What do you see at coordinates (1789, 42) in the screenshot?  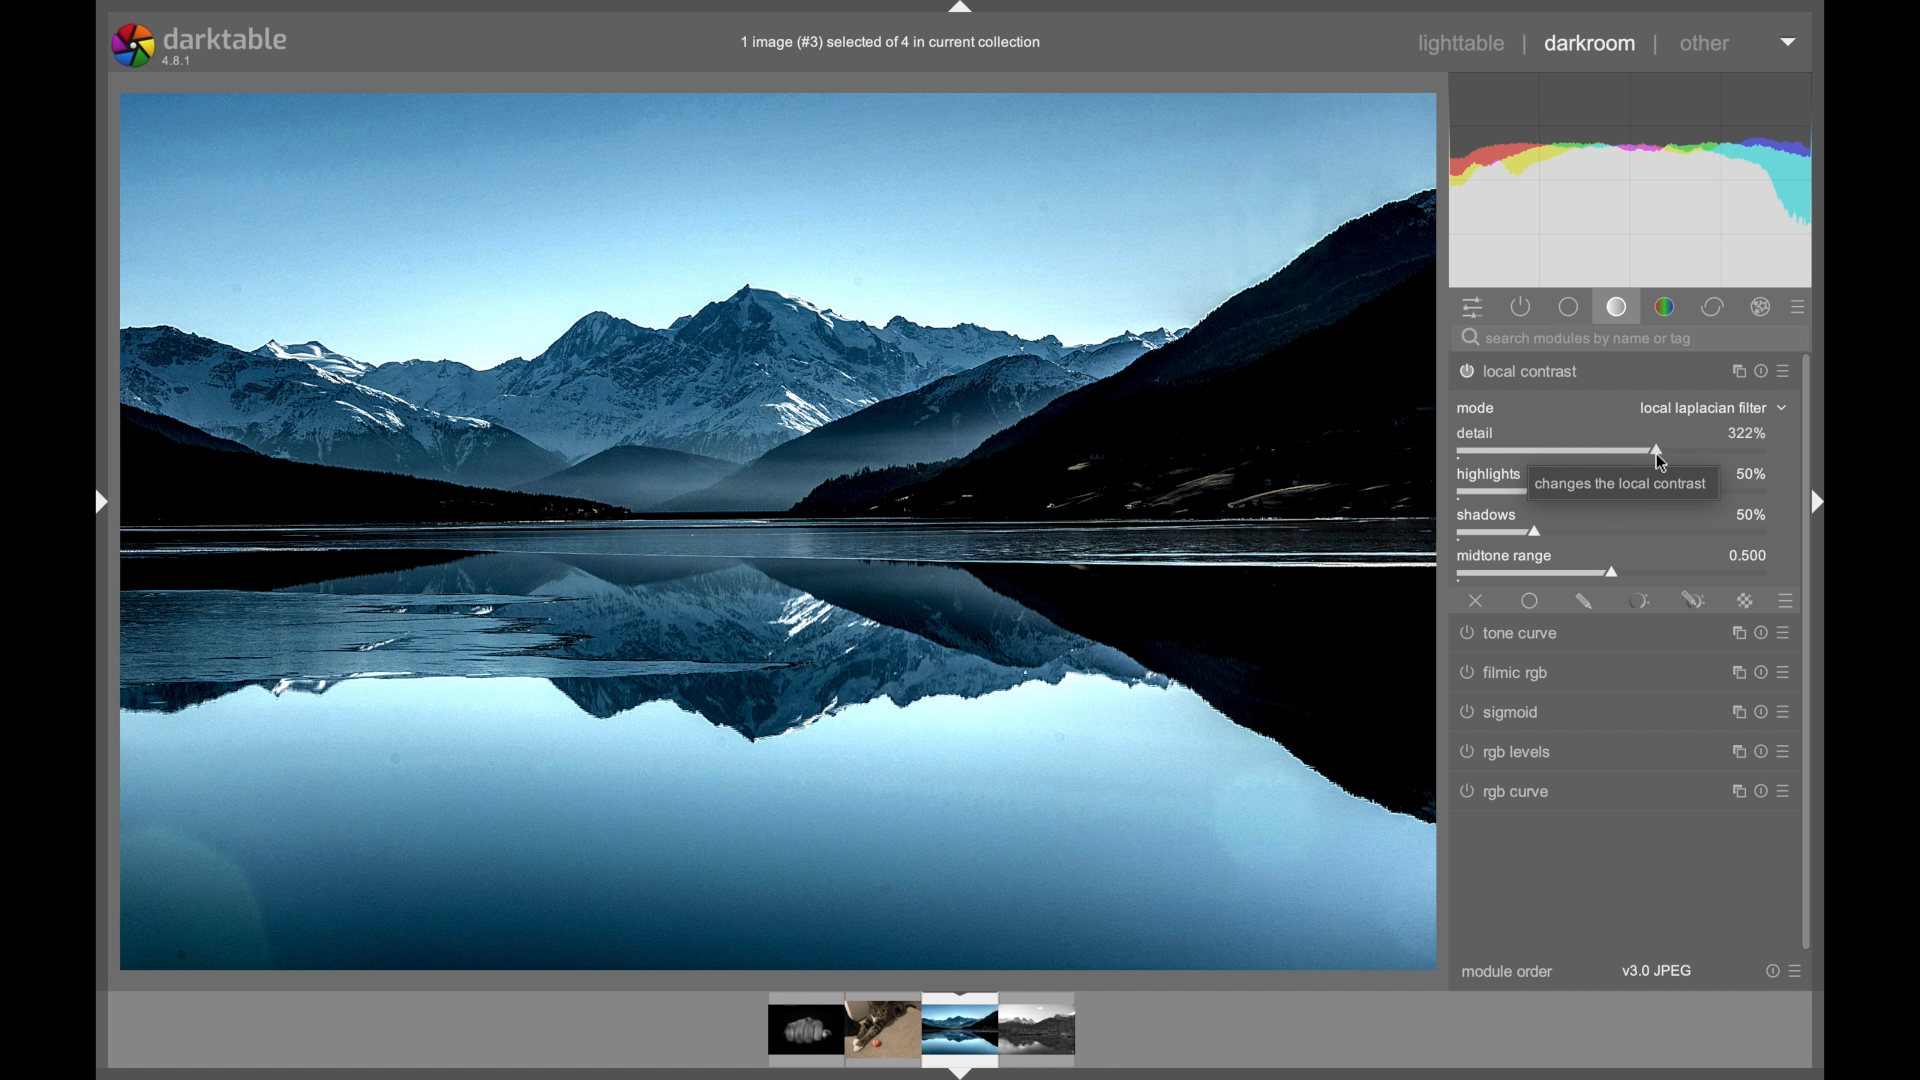 I see `histogram` at bounding box center [1789, 42].